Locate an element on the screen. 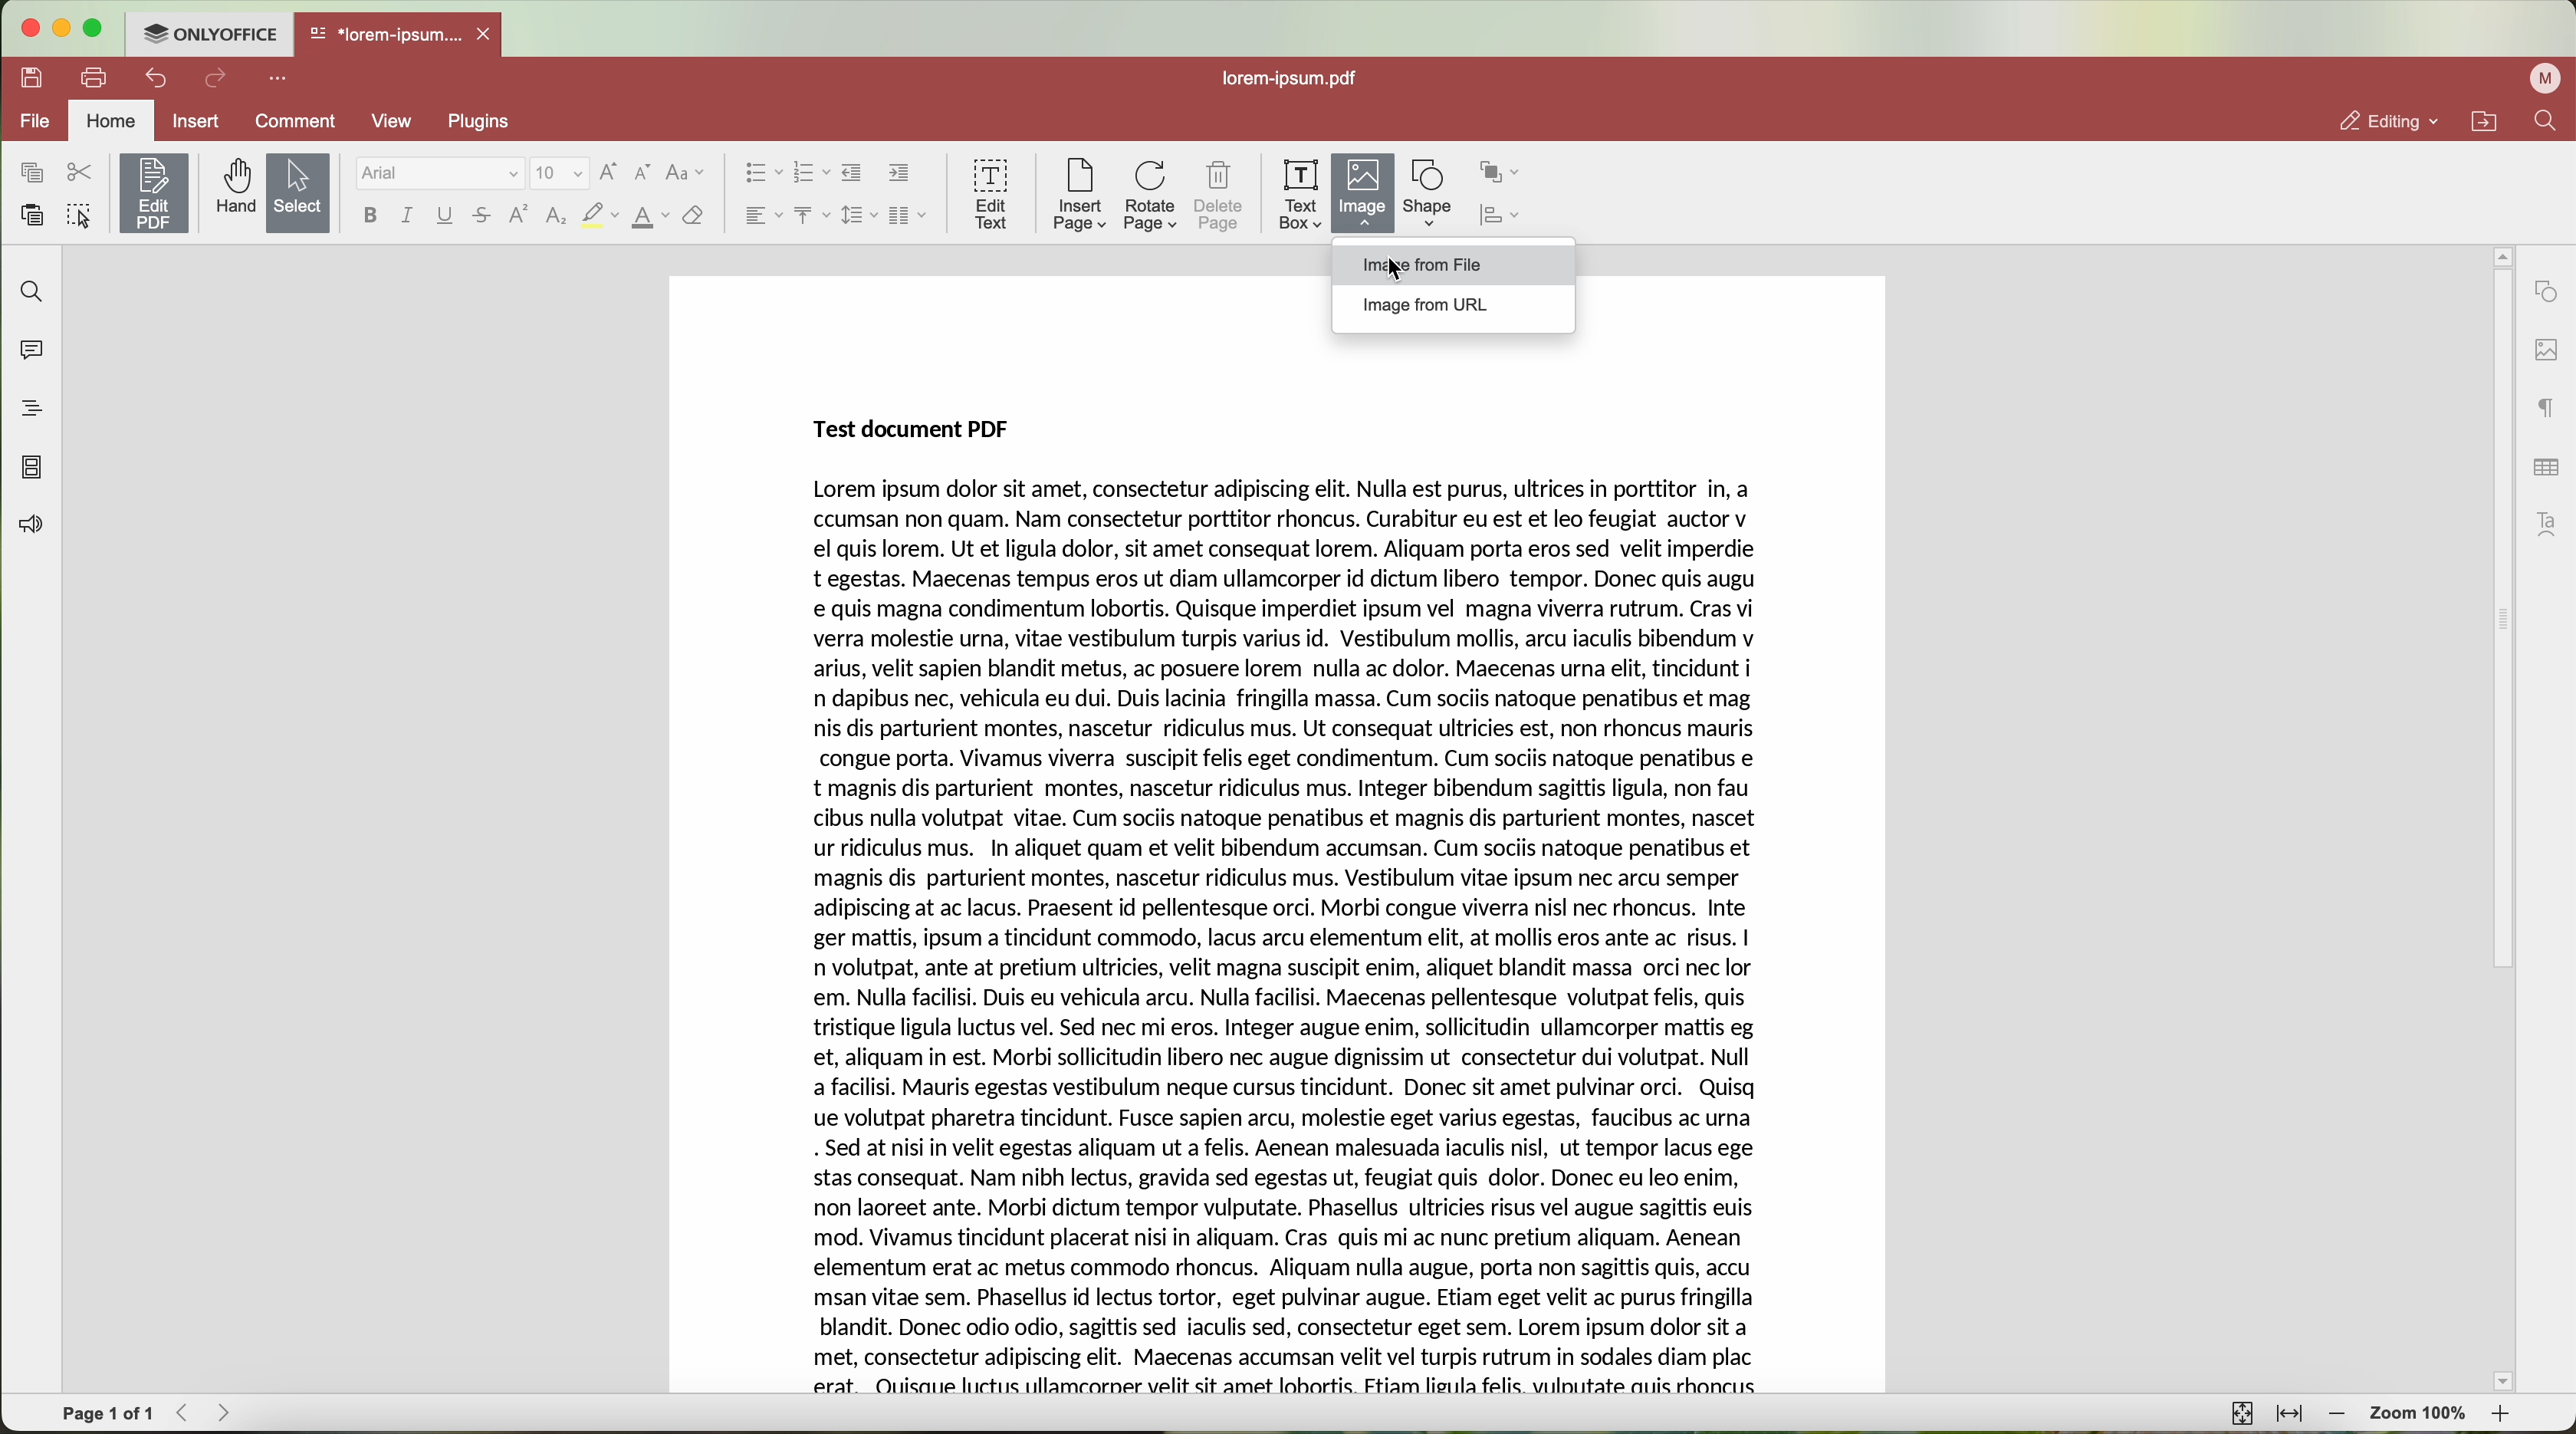  Image from File is located at coordinates (1421, 266).